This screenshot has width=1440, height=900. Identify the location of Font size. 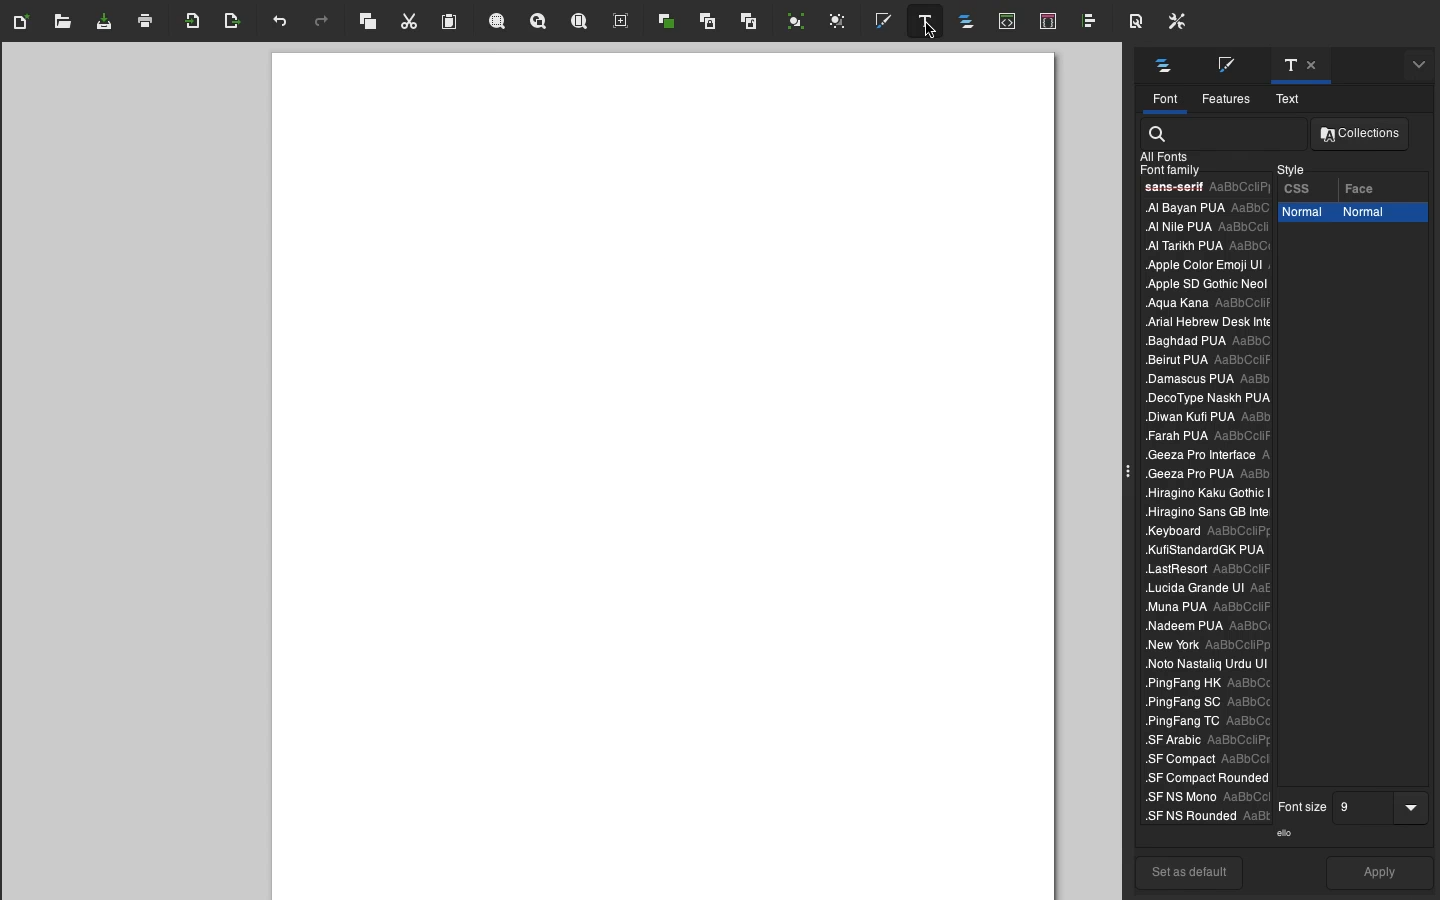
(1303, 806).